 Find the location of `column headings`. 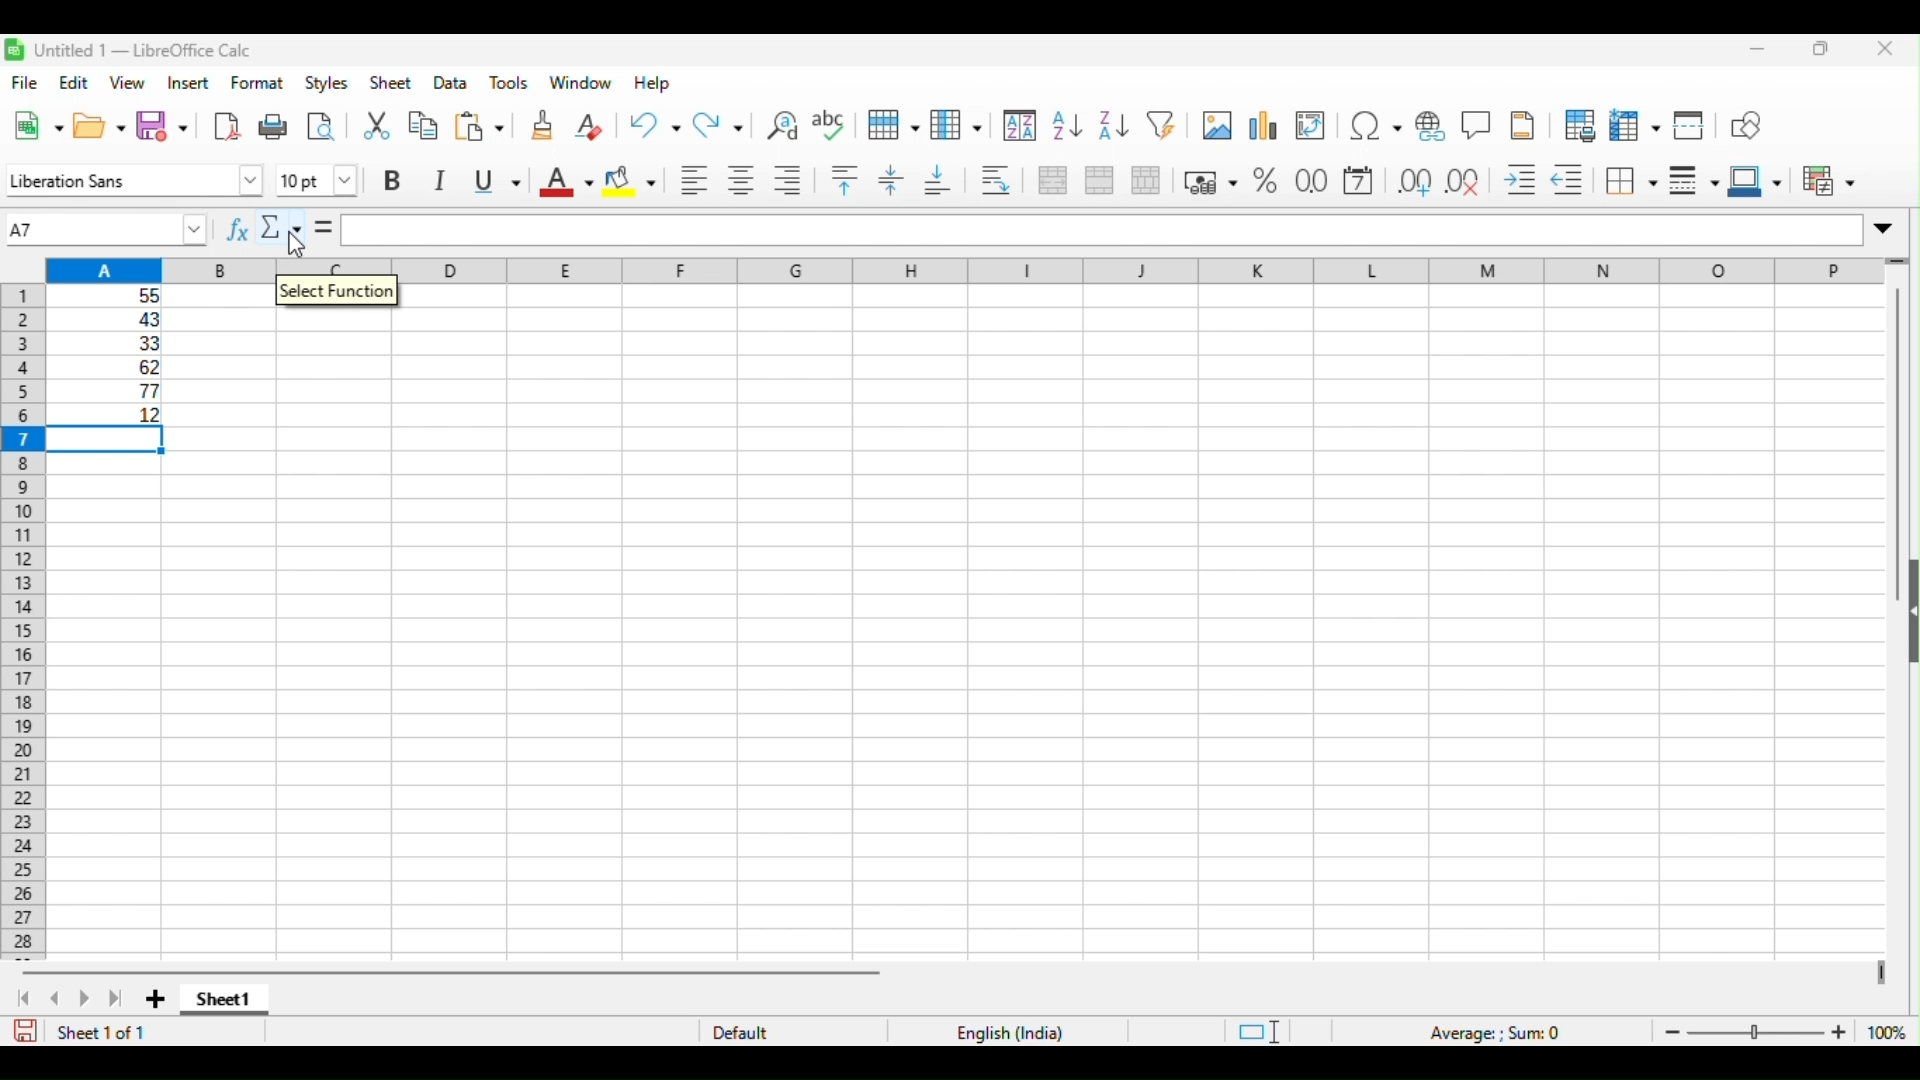

column headings is located at coordinates (964, 270).